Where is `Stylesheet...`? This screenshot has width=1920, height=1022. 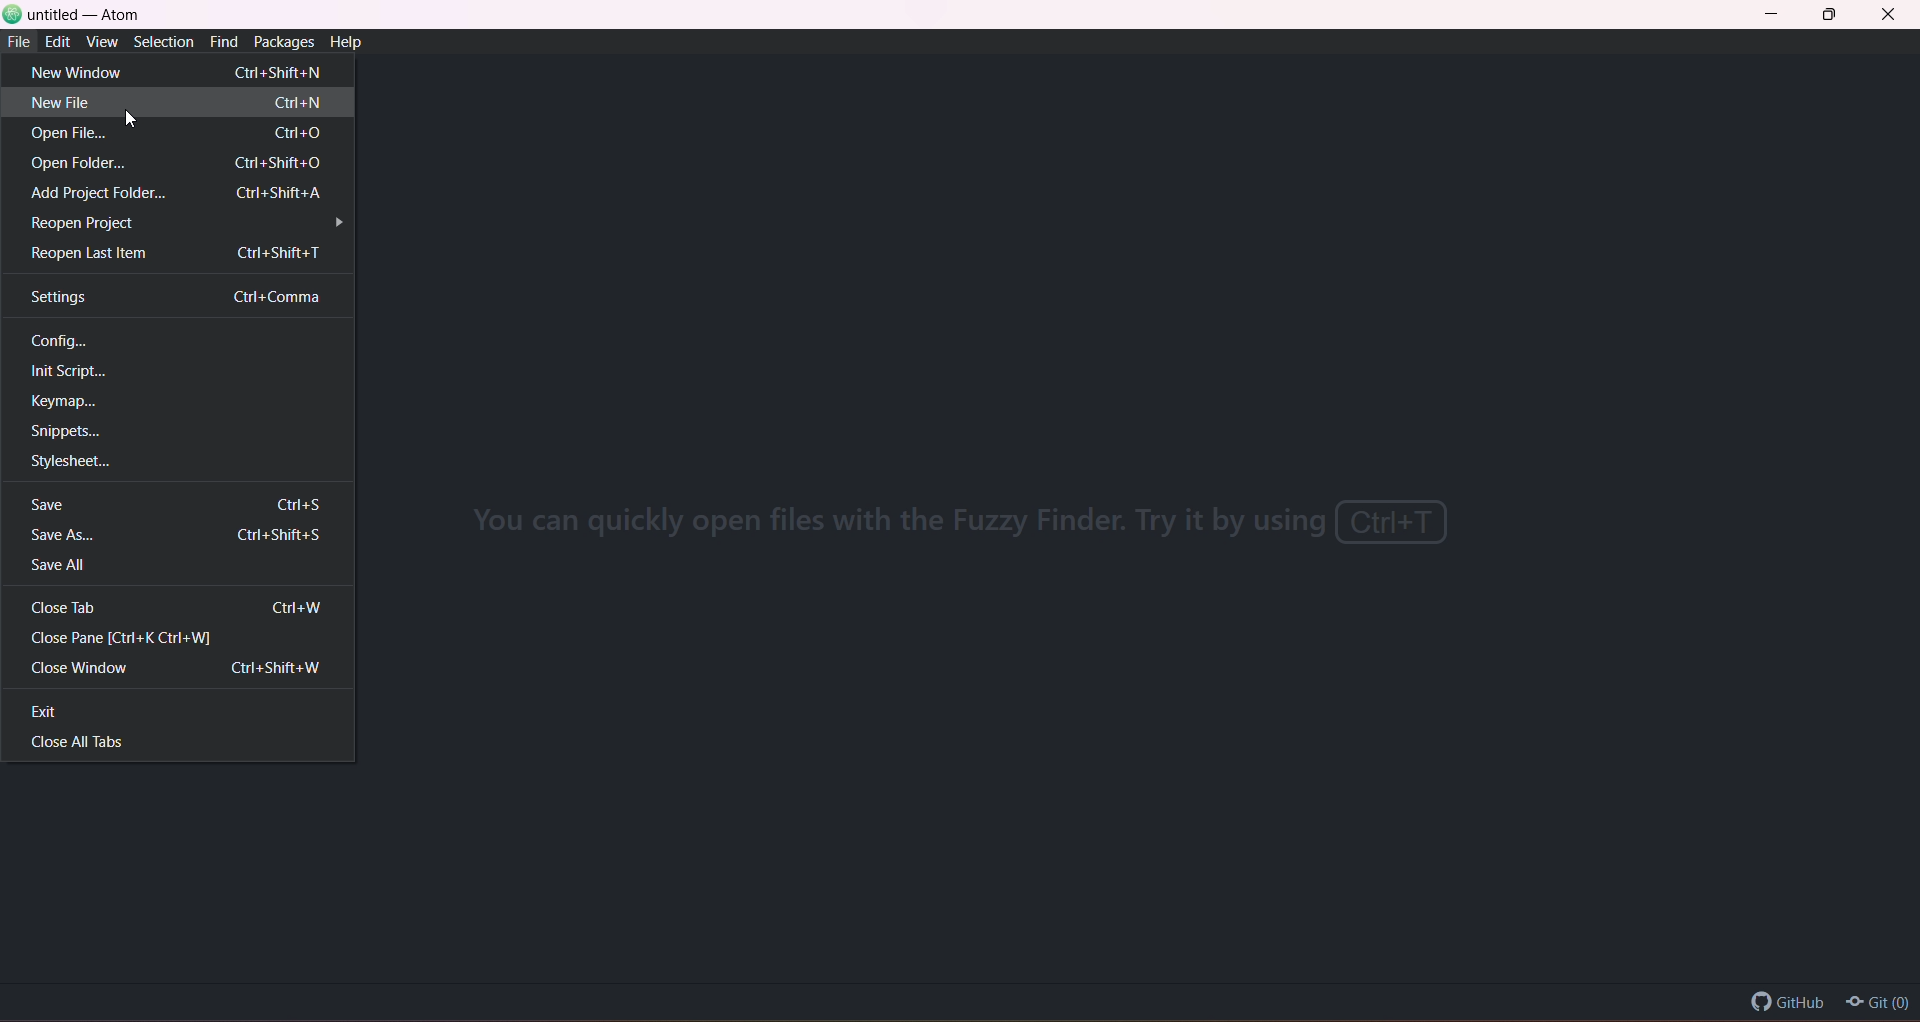 Stylesheet... is located at coordinates (91, 462).